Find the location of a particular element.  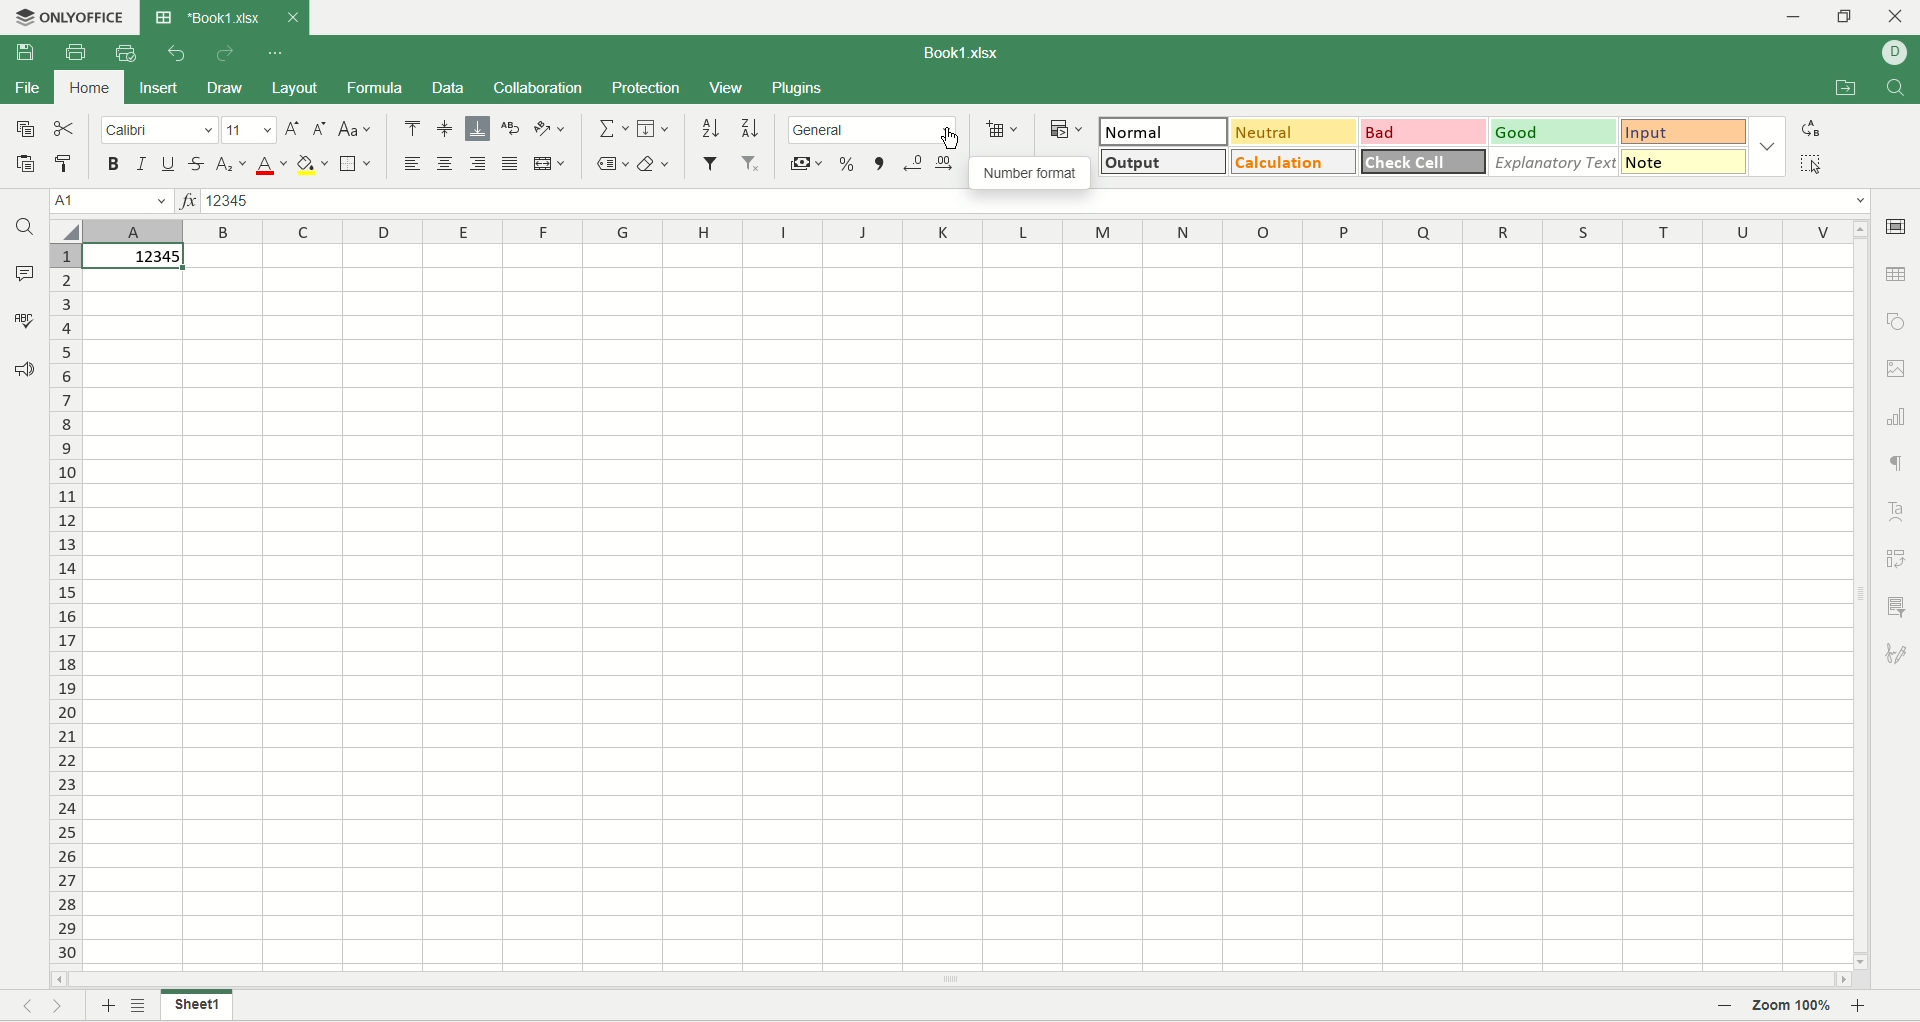

replace is located at coordinates (1810, 128).